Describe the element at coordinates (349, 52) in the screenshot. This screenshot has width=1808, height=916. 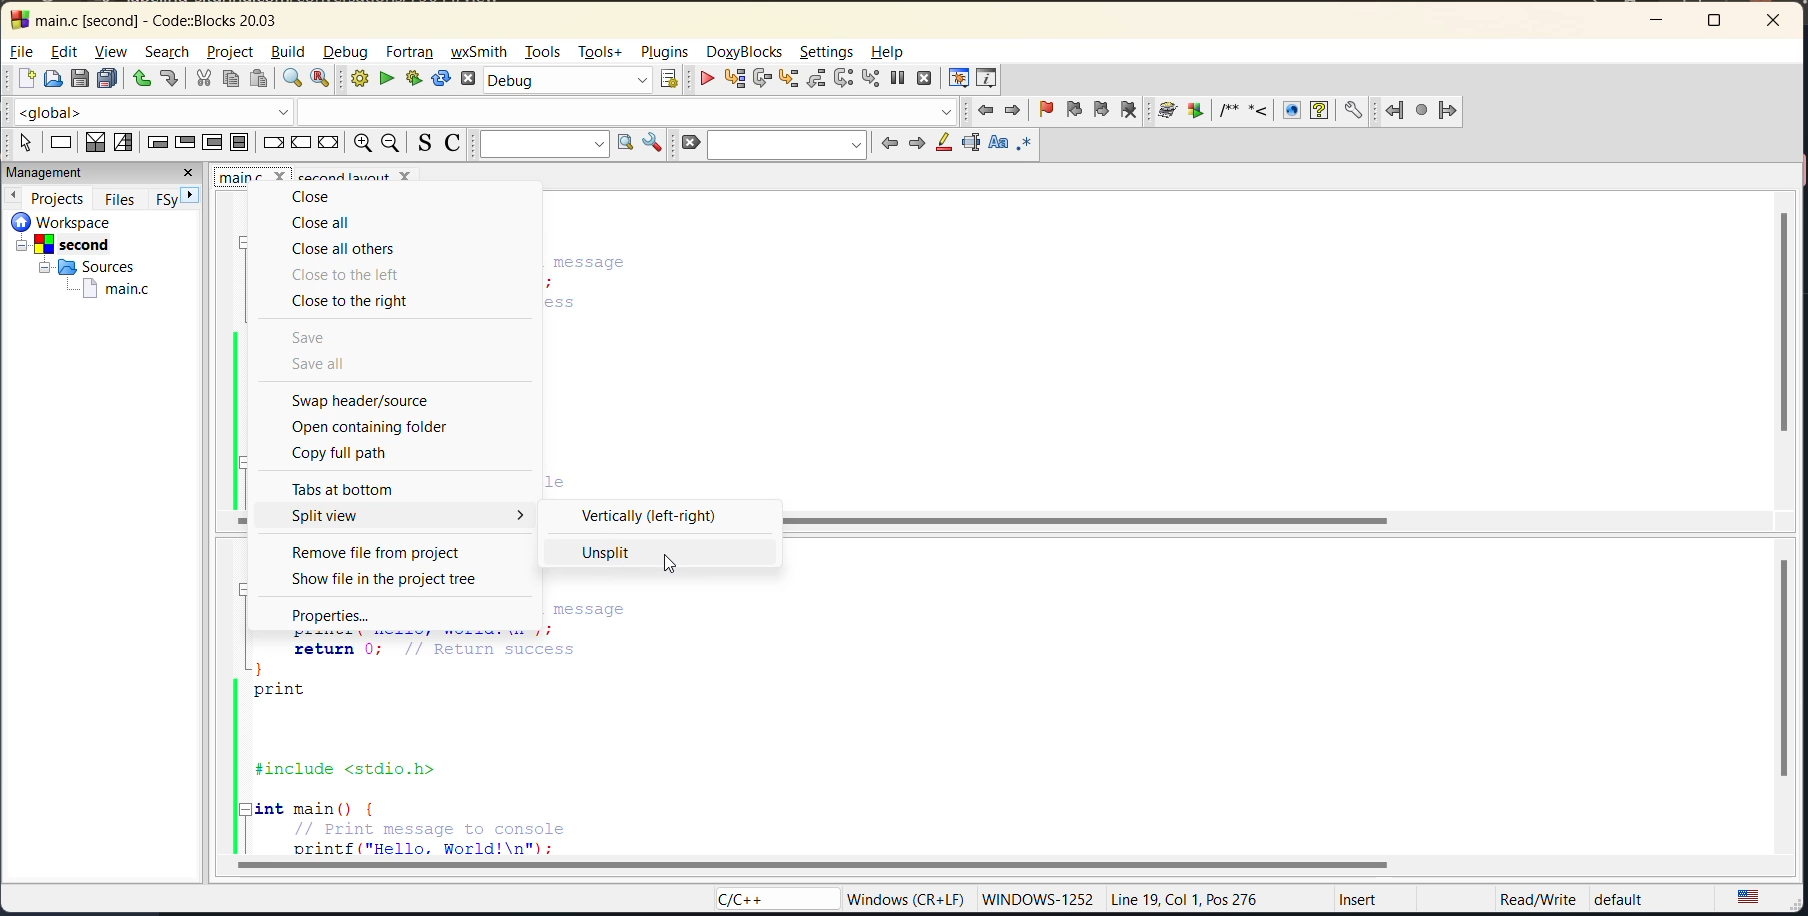
I see `debug` at that location.